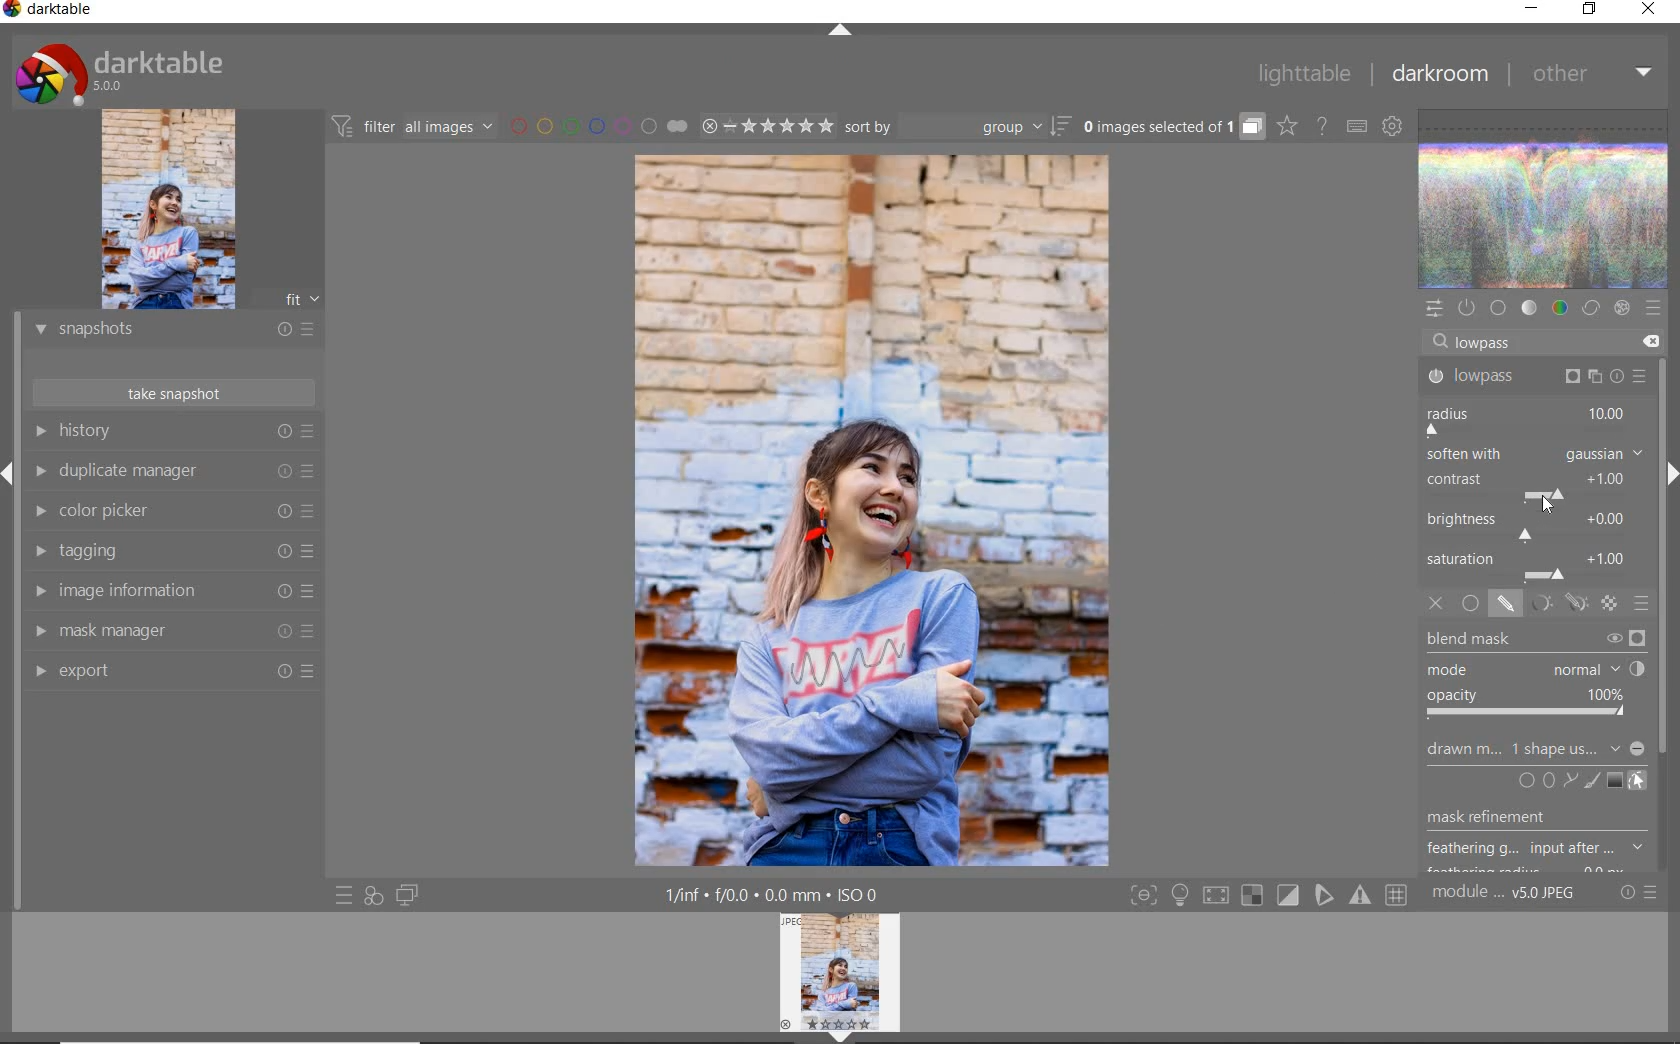 Image resolution: width=1680 pixels, height=1044 pixels. I want to click on system logo, so click(119, 72).